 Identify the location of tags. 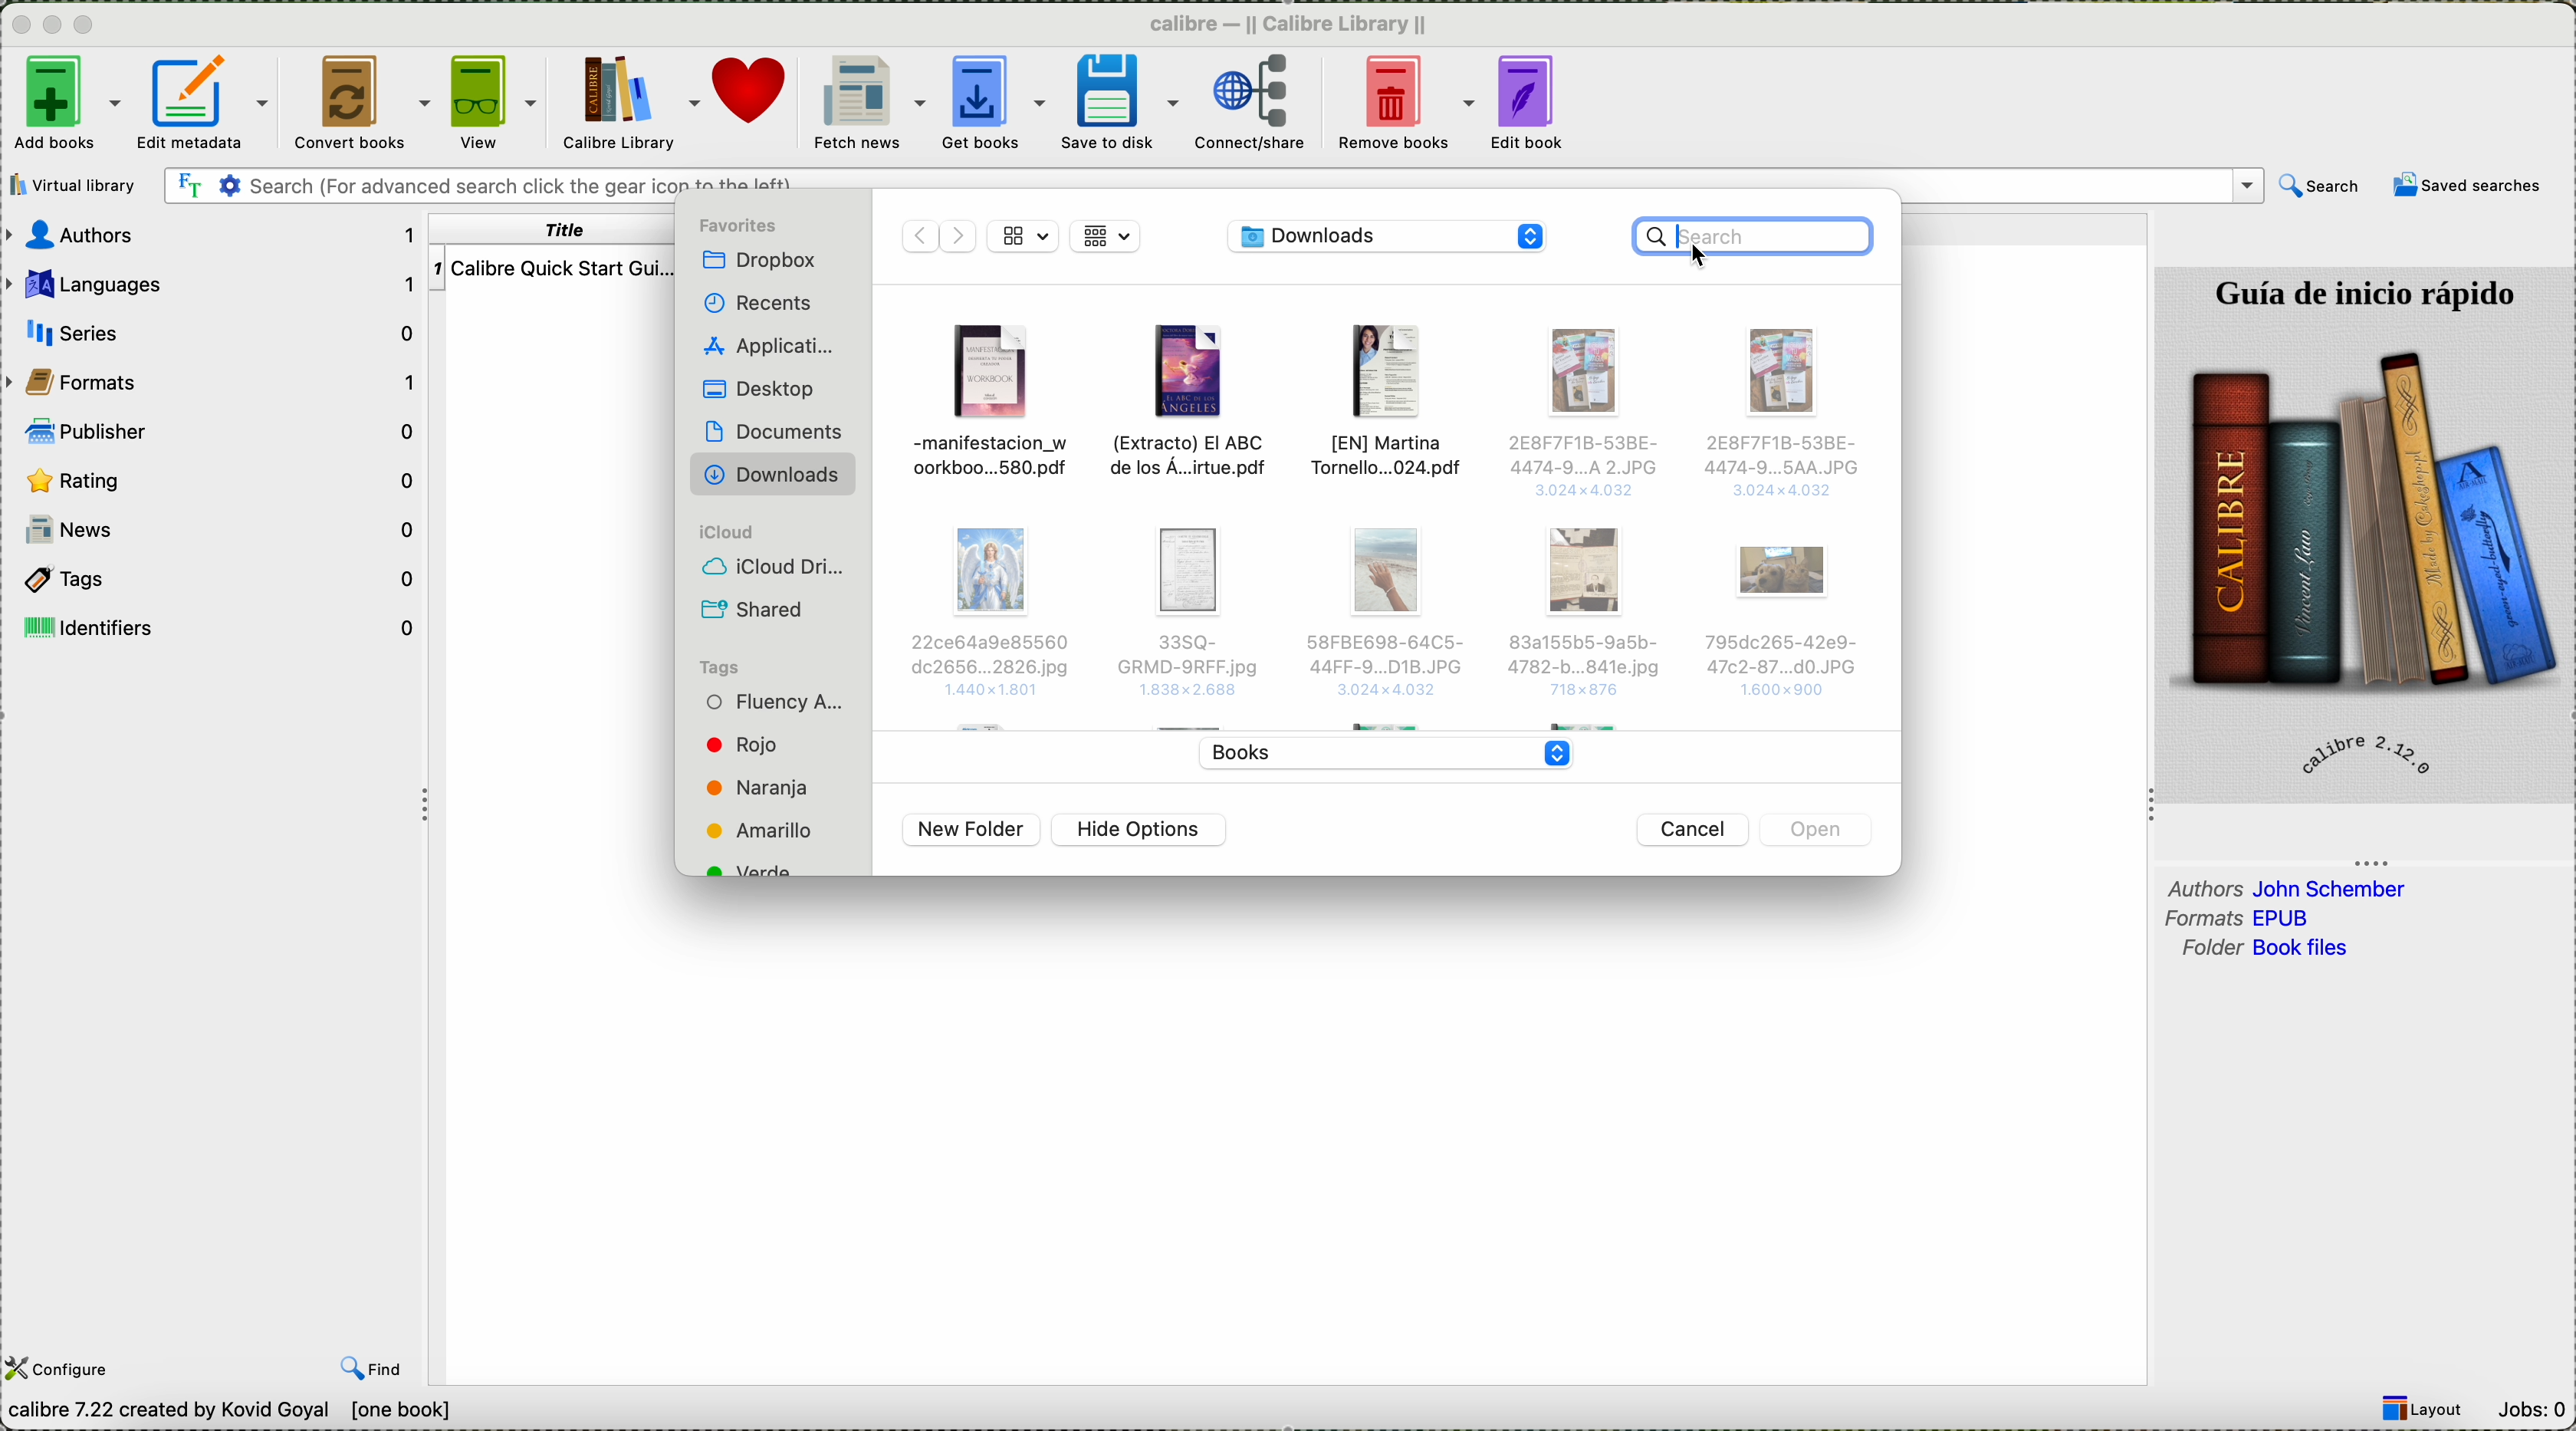
(221, 580).